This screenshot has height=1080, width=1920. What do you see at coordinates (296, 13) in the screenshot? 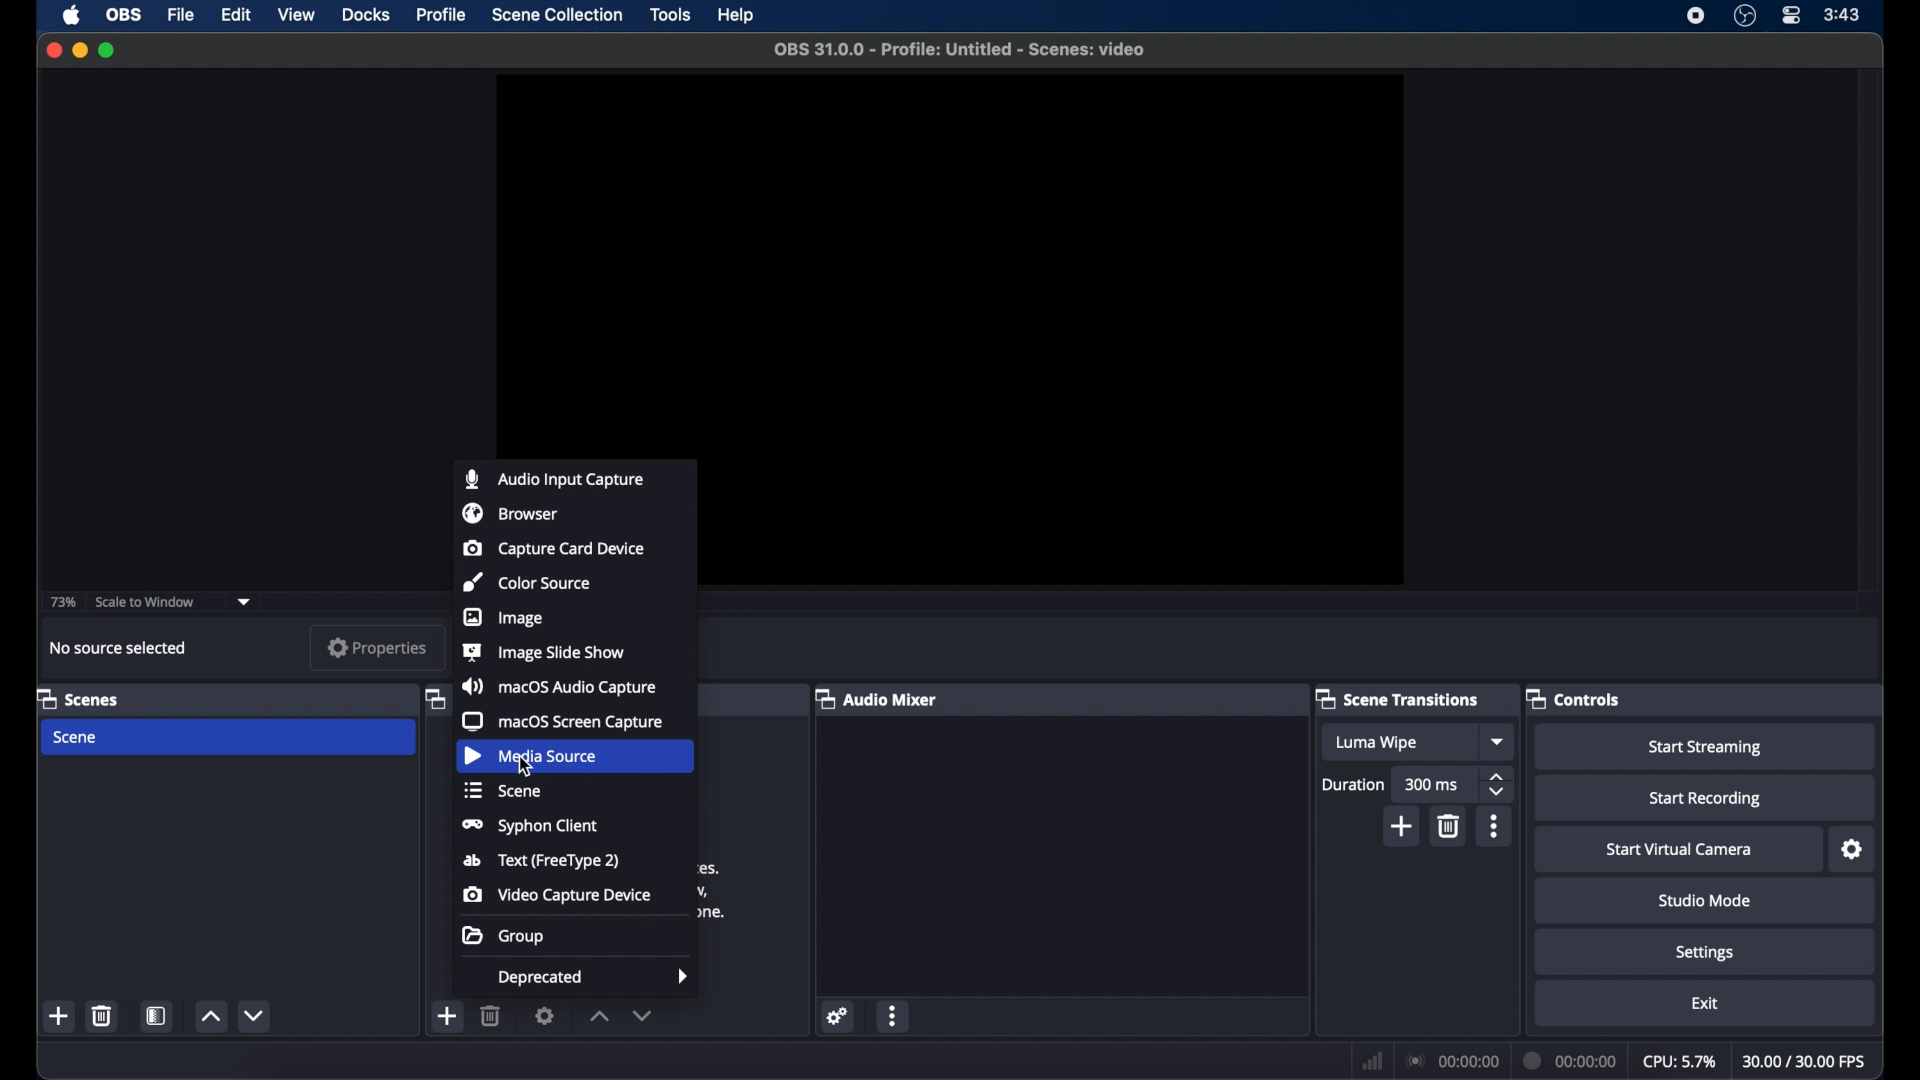
I see `view` at bounding box center [296, 13].